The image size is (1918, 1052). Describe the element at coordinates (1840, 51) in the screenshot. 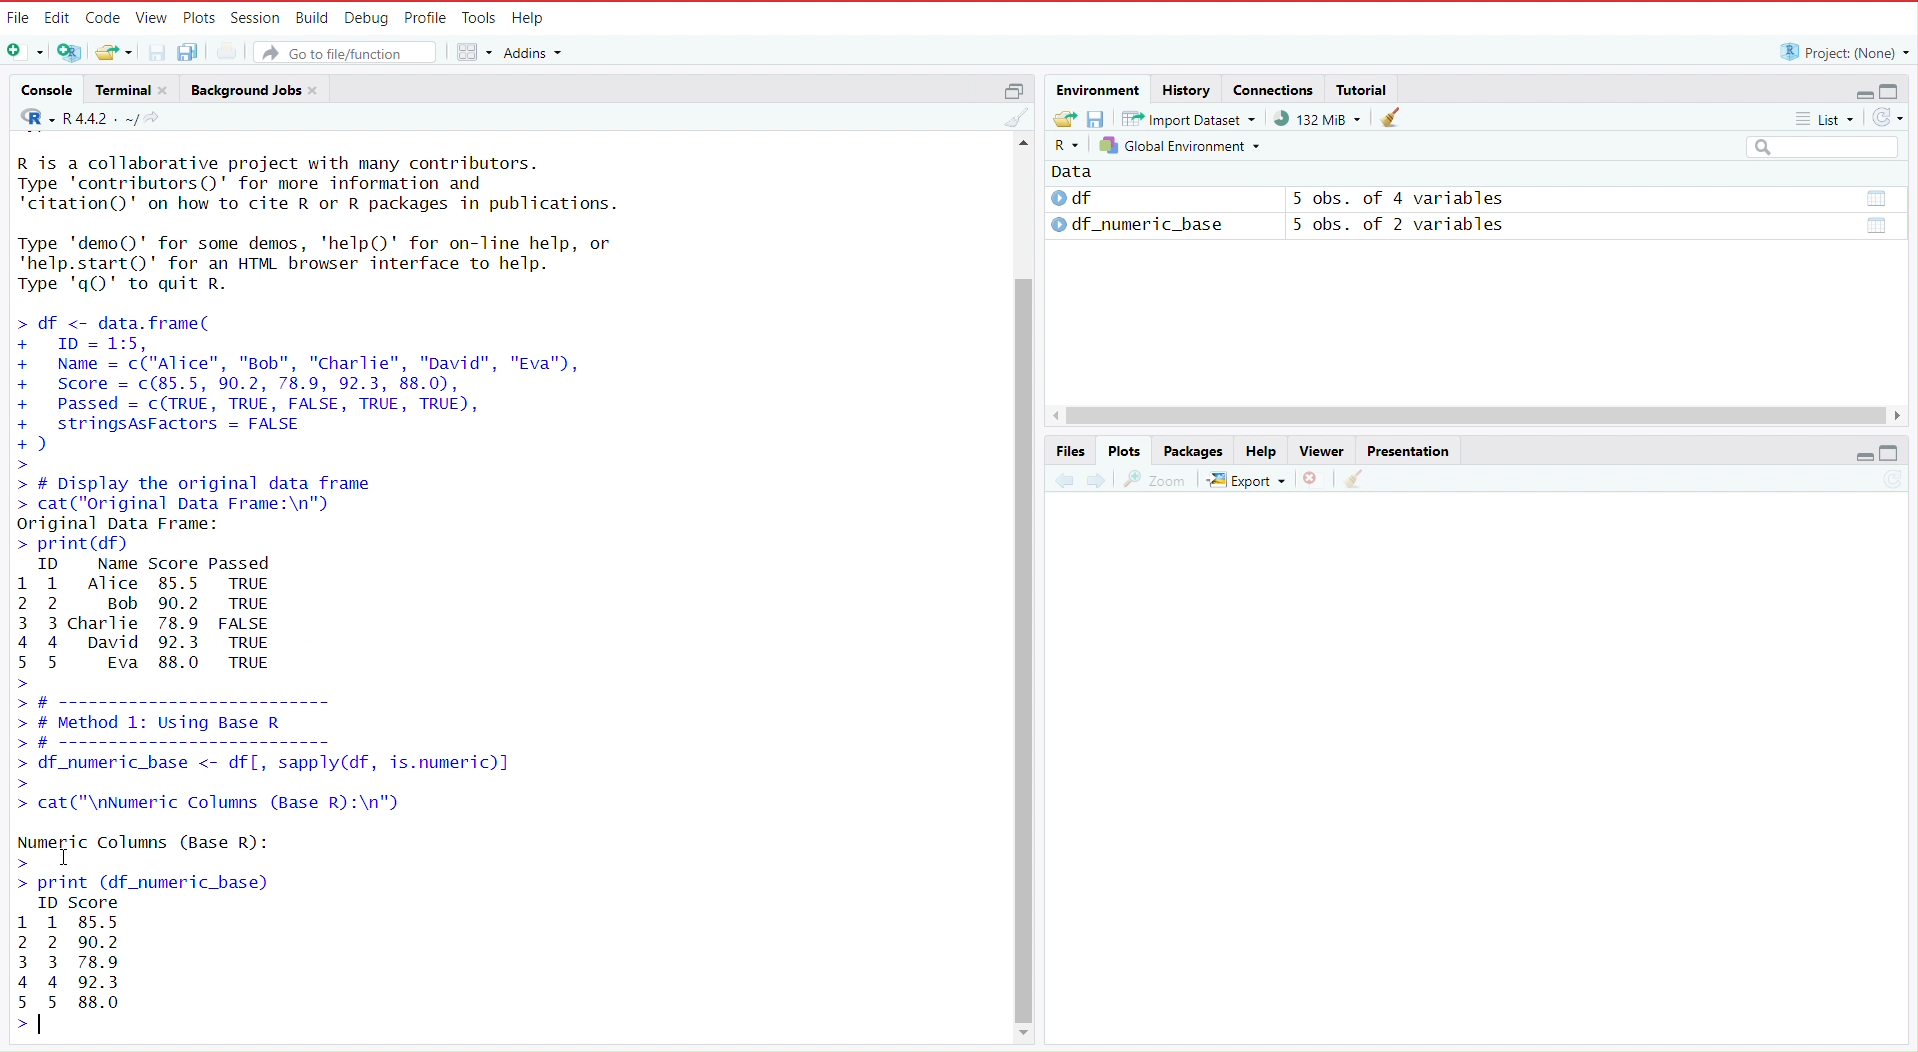

I see `Project: (None)` at that location.